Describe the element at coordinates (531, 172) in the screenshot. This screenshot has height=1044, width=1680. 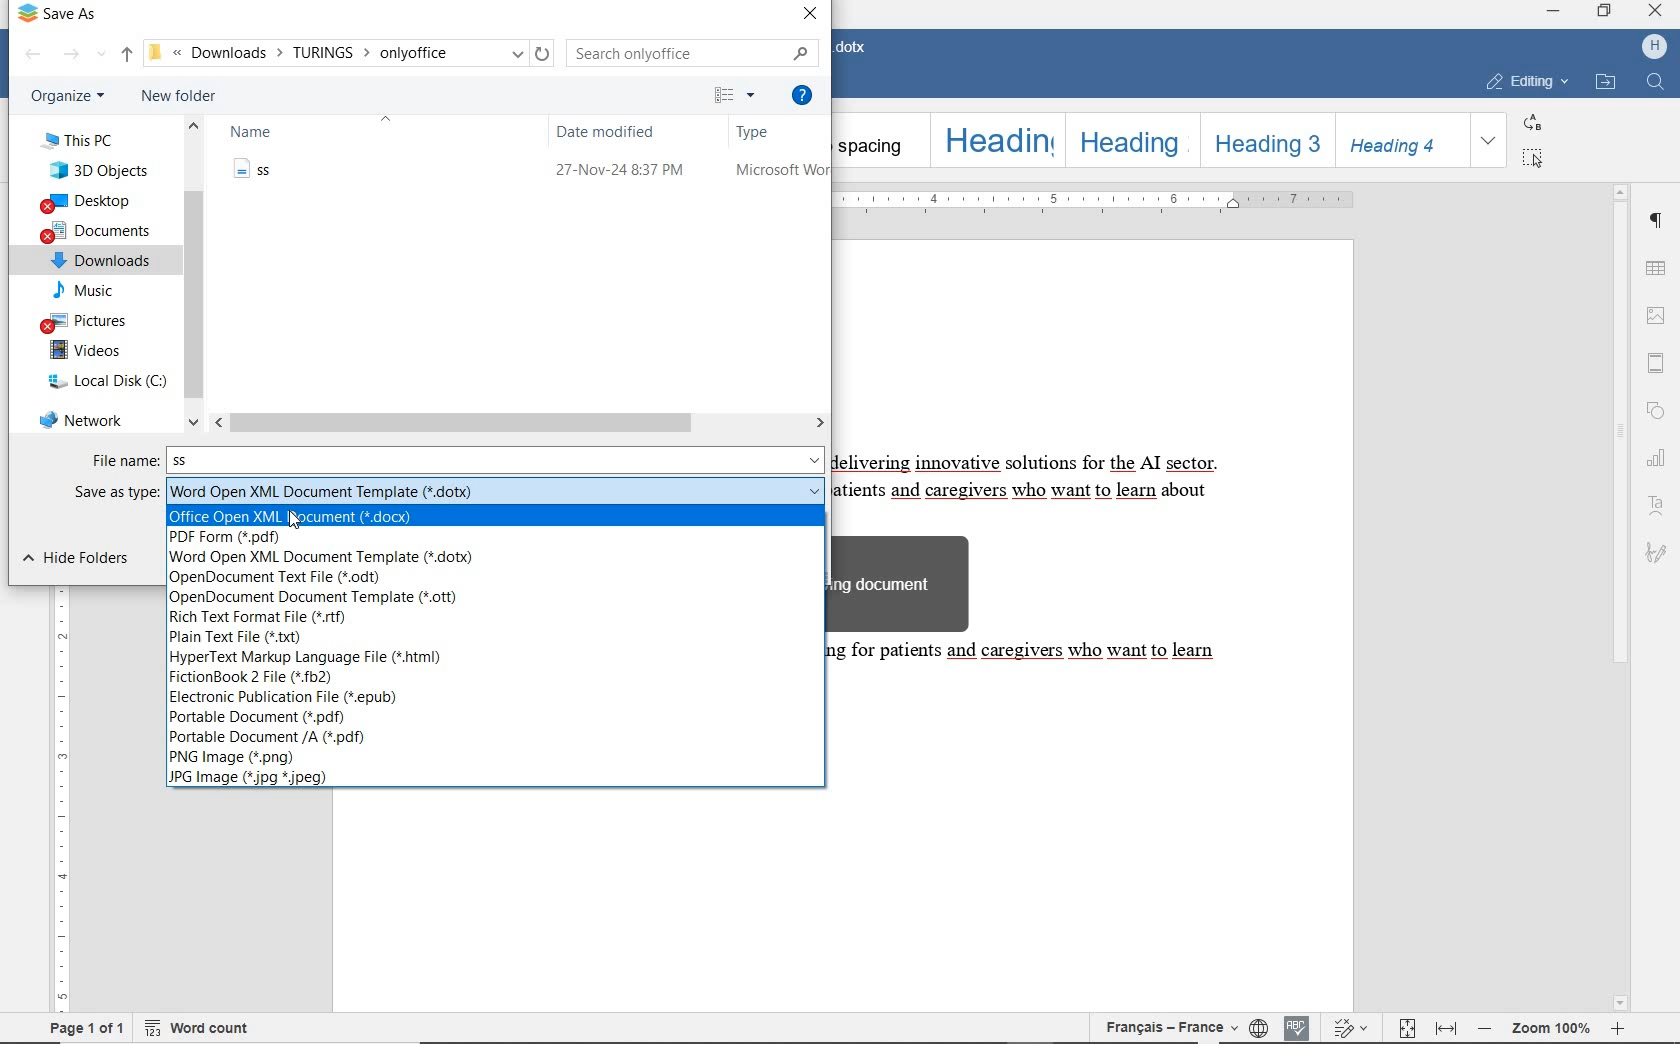
I see `file` at that location.